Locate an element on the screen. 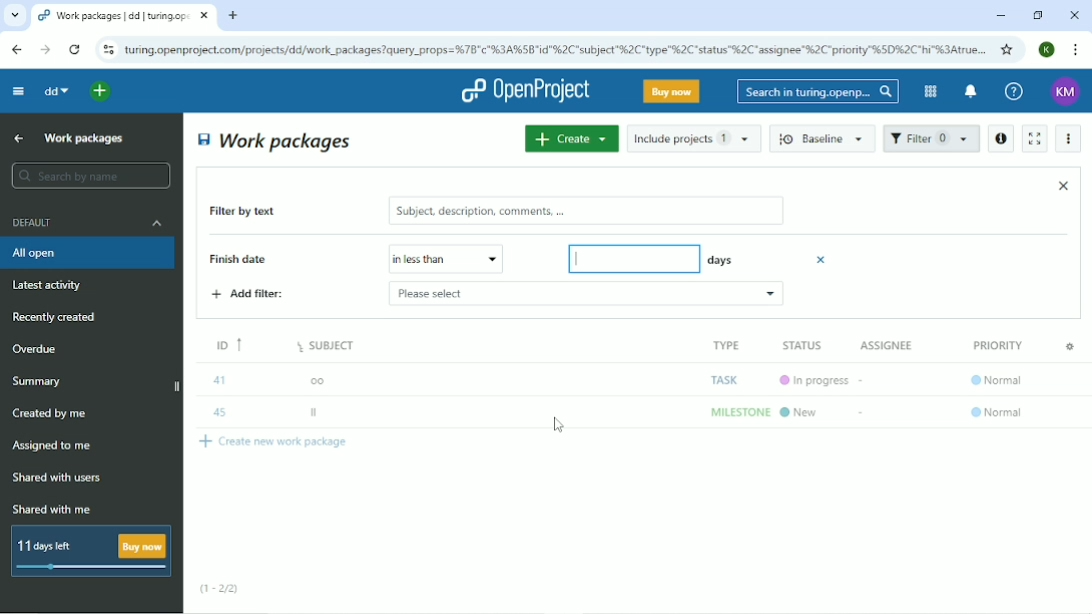 This screenshot has width=1092, height=614. Close is located at coordinates (1063, 185).